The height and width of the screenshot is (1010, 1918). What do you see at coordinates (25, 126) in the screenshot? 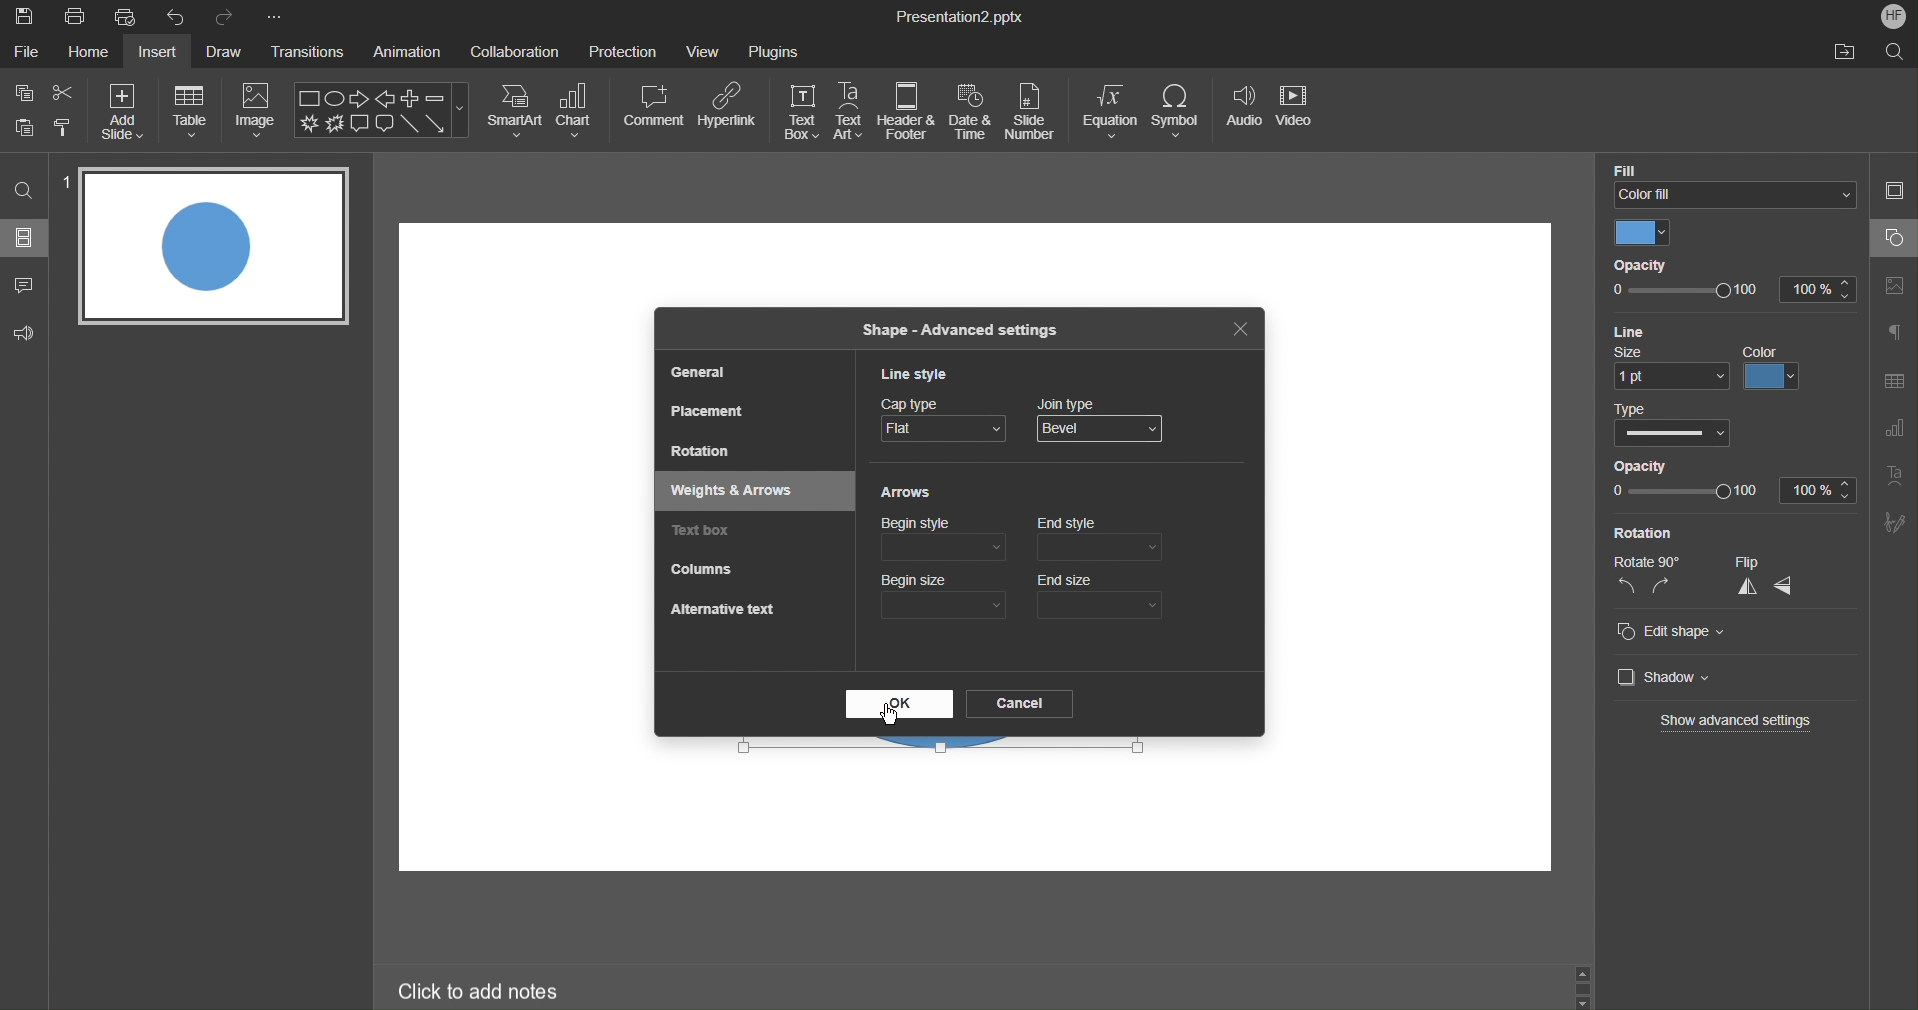
I see `` at bounding box center [25, 126].